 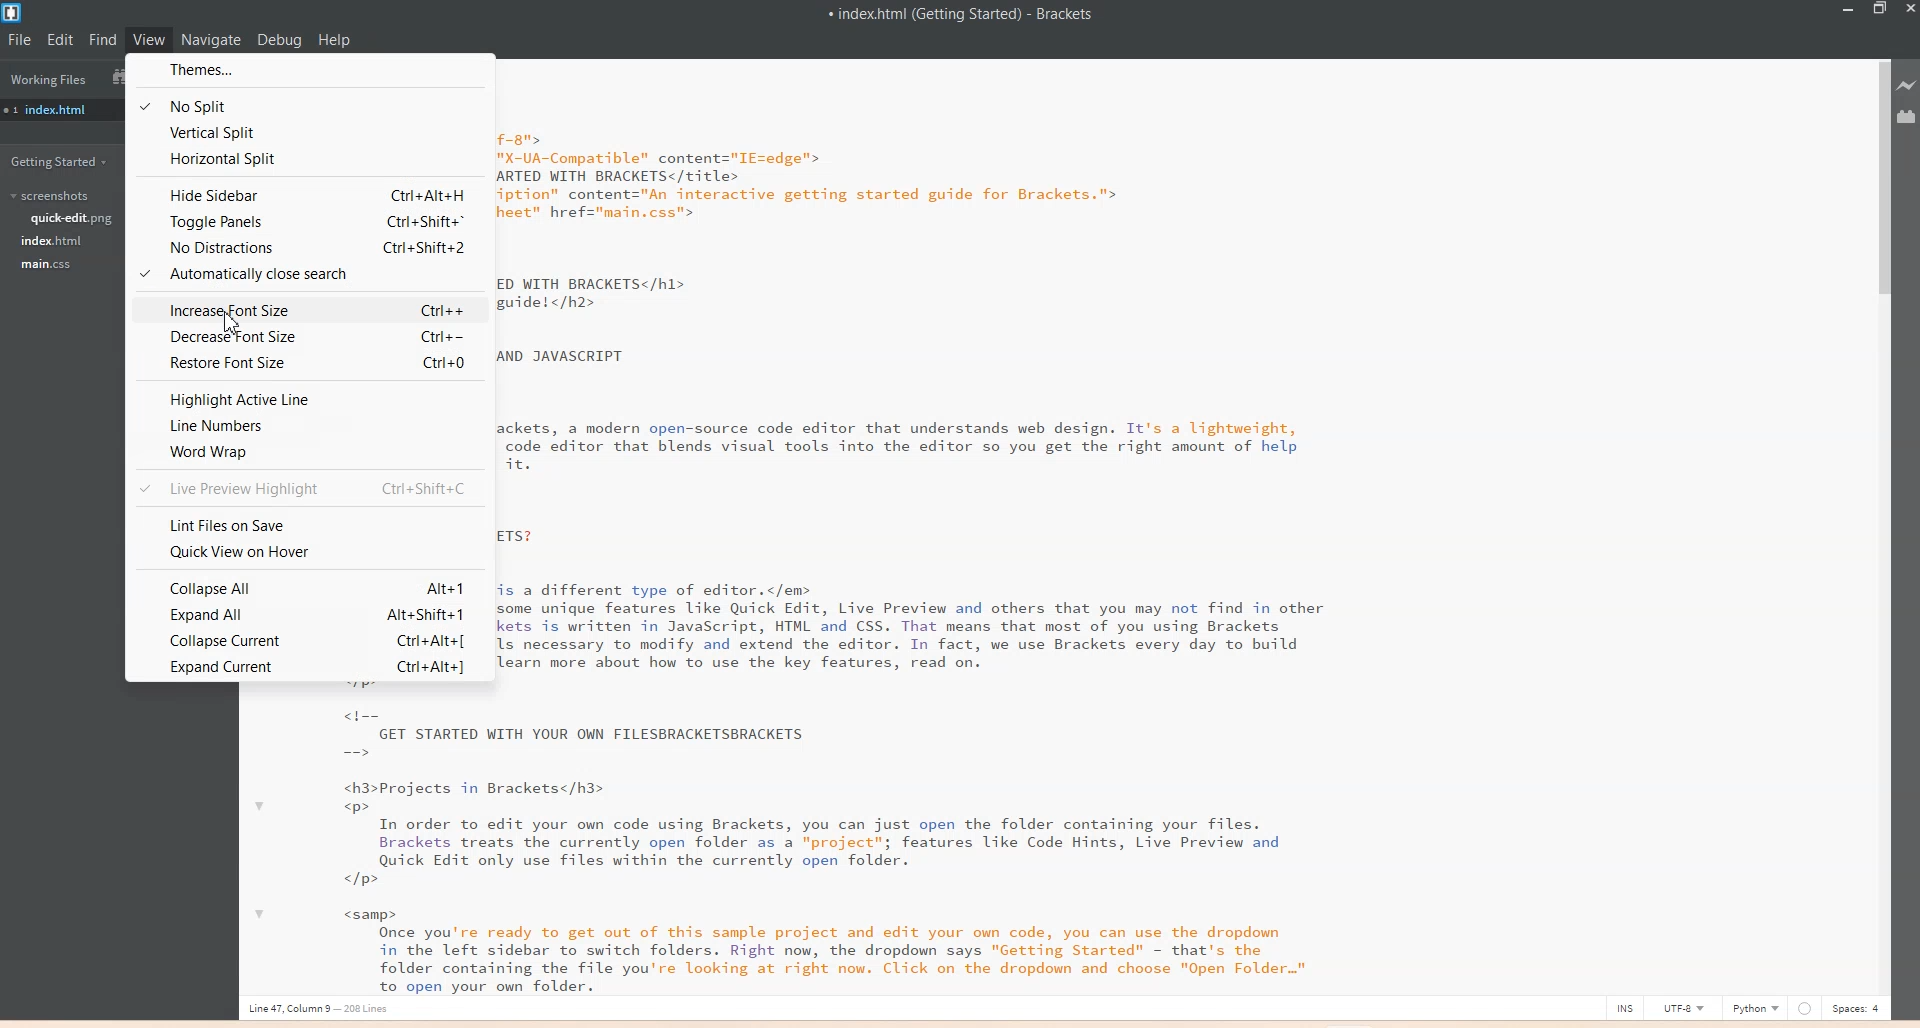 What do you see at coordinates (310, 132) in the screenshot?
I see `Vertical Split` at bounding box center [310, 132].